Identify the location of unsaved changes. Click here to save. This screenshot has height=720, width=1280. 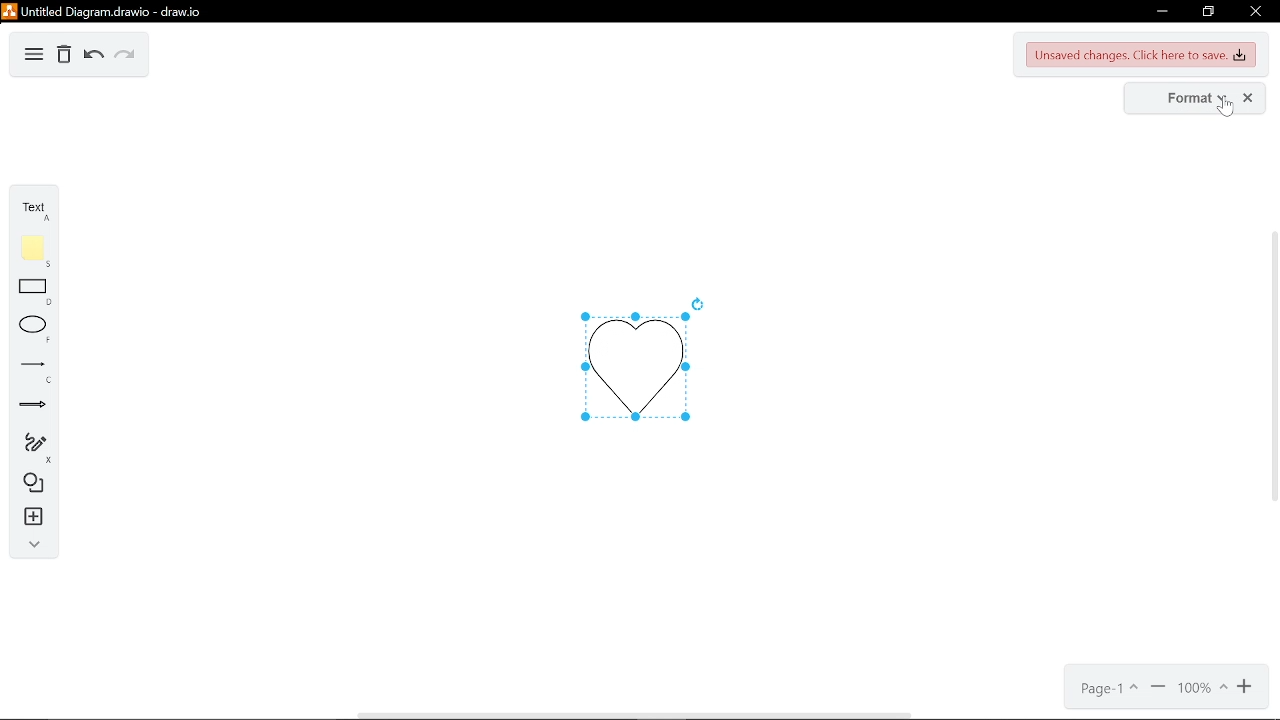
(1142, 56).